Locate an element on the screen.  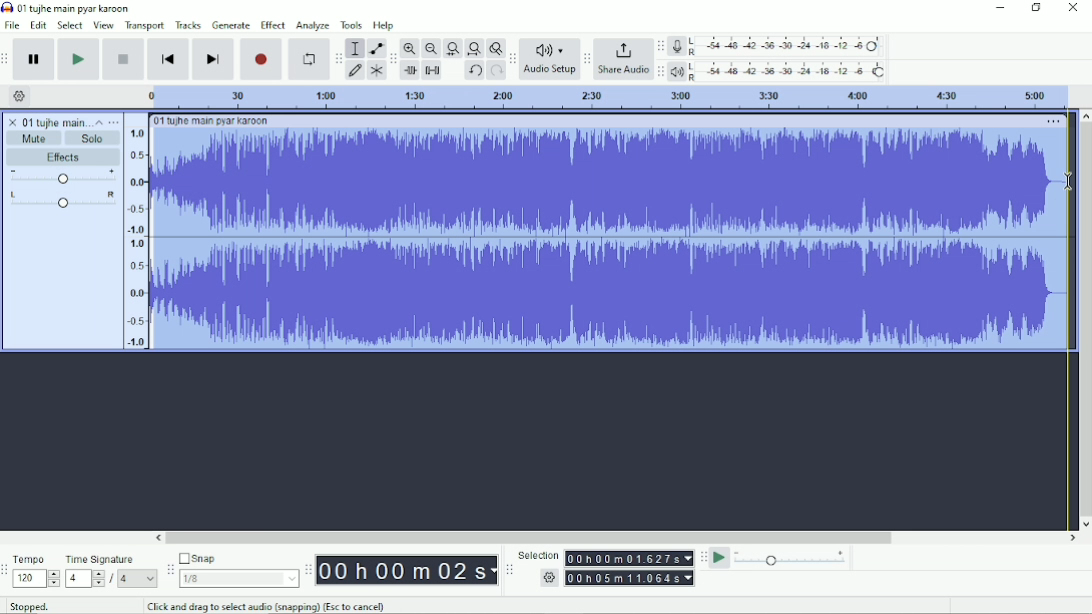
Undo is located at coordinates (474, 71).